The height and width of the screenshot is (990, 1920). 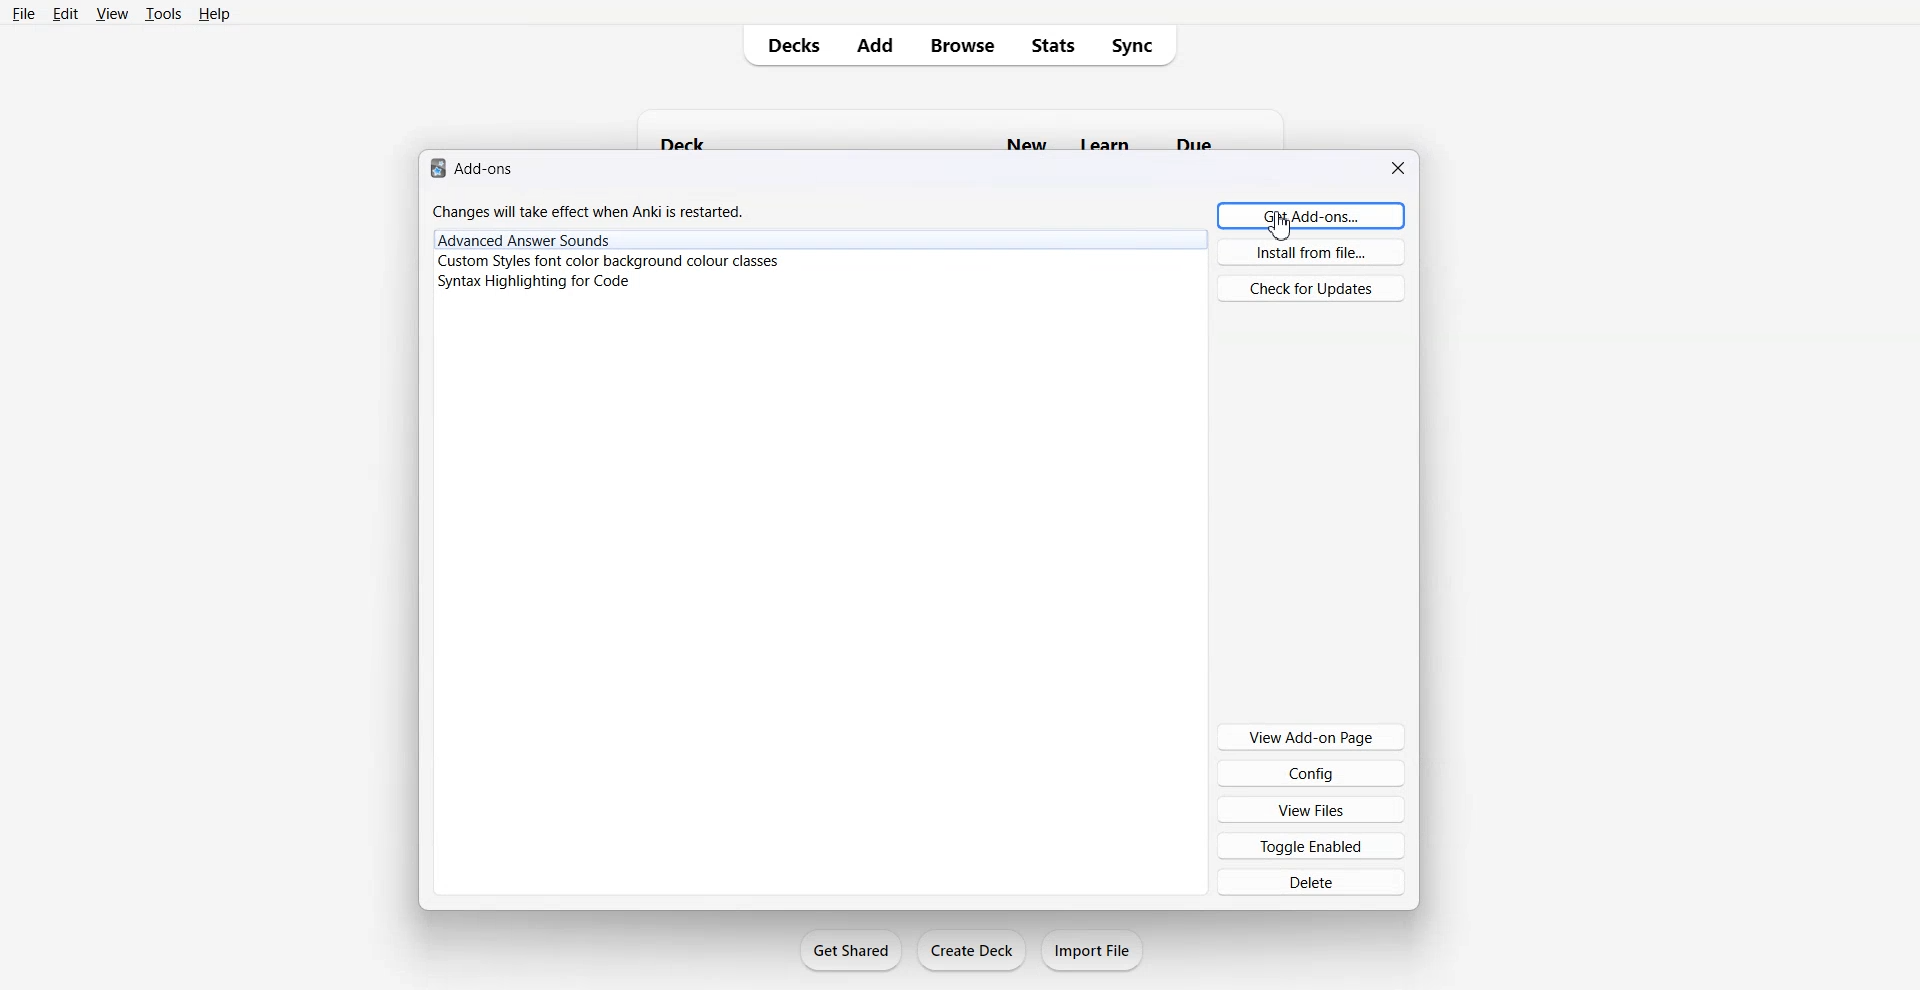 What do you see at coordinates (588, 212) in the screenshot?
I see `Changes will take effect when anki is restarted` at bounding box center [588, 212].